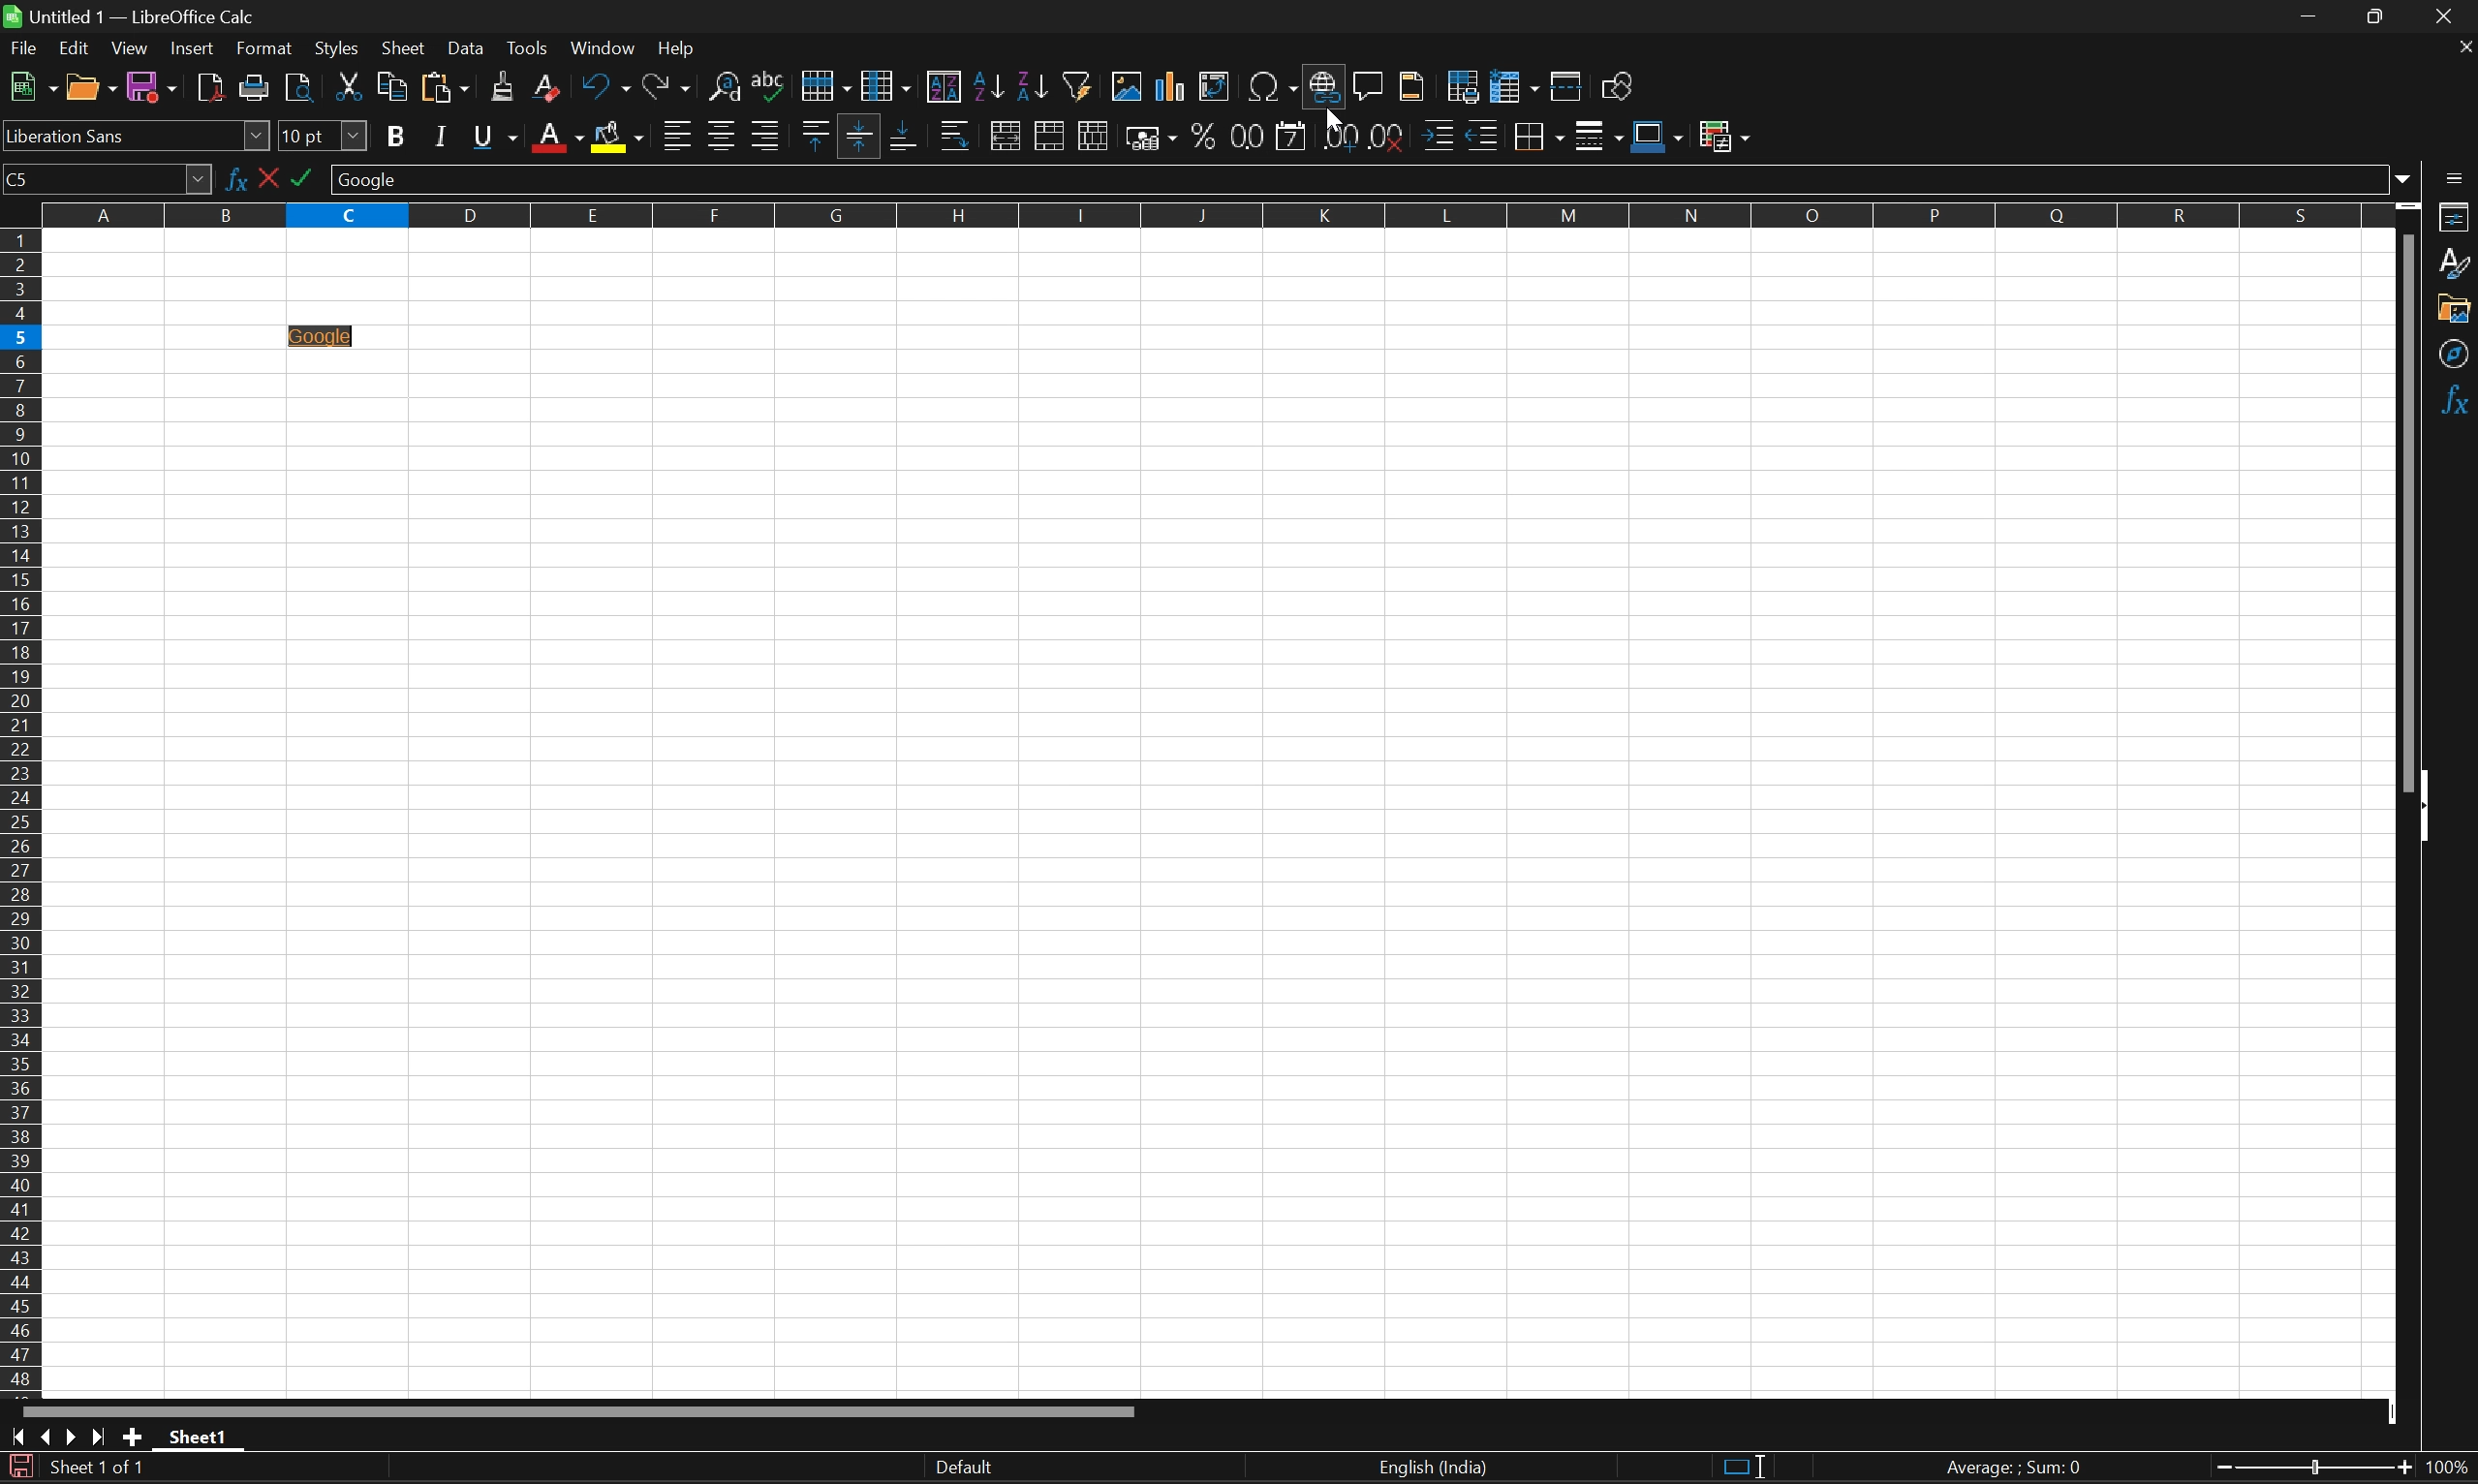  I want to click on Scroll bar, so click(580, 1411).